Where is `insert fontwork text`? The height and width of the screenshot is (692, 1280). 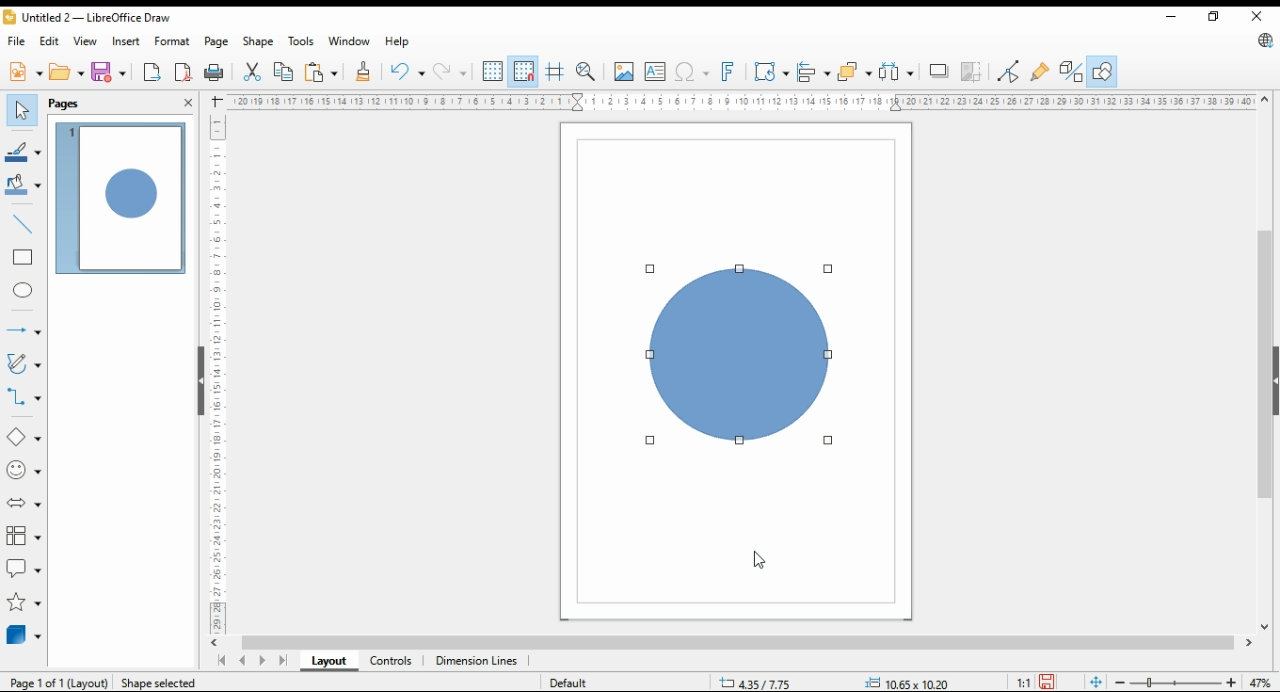
insert fontwork text is located at coordinates (731, 72).